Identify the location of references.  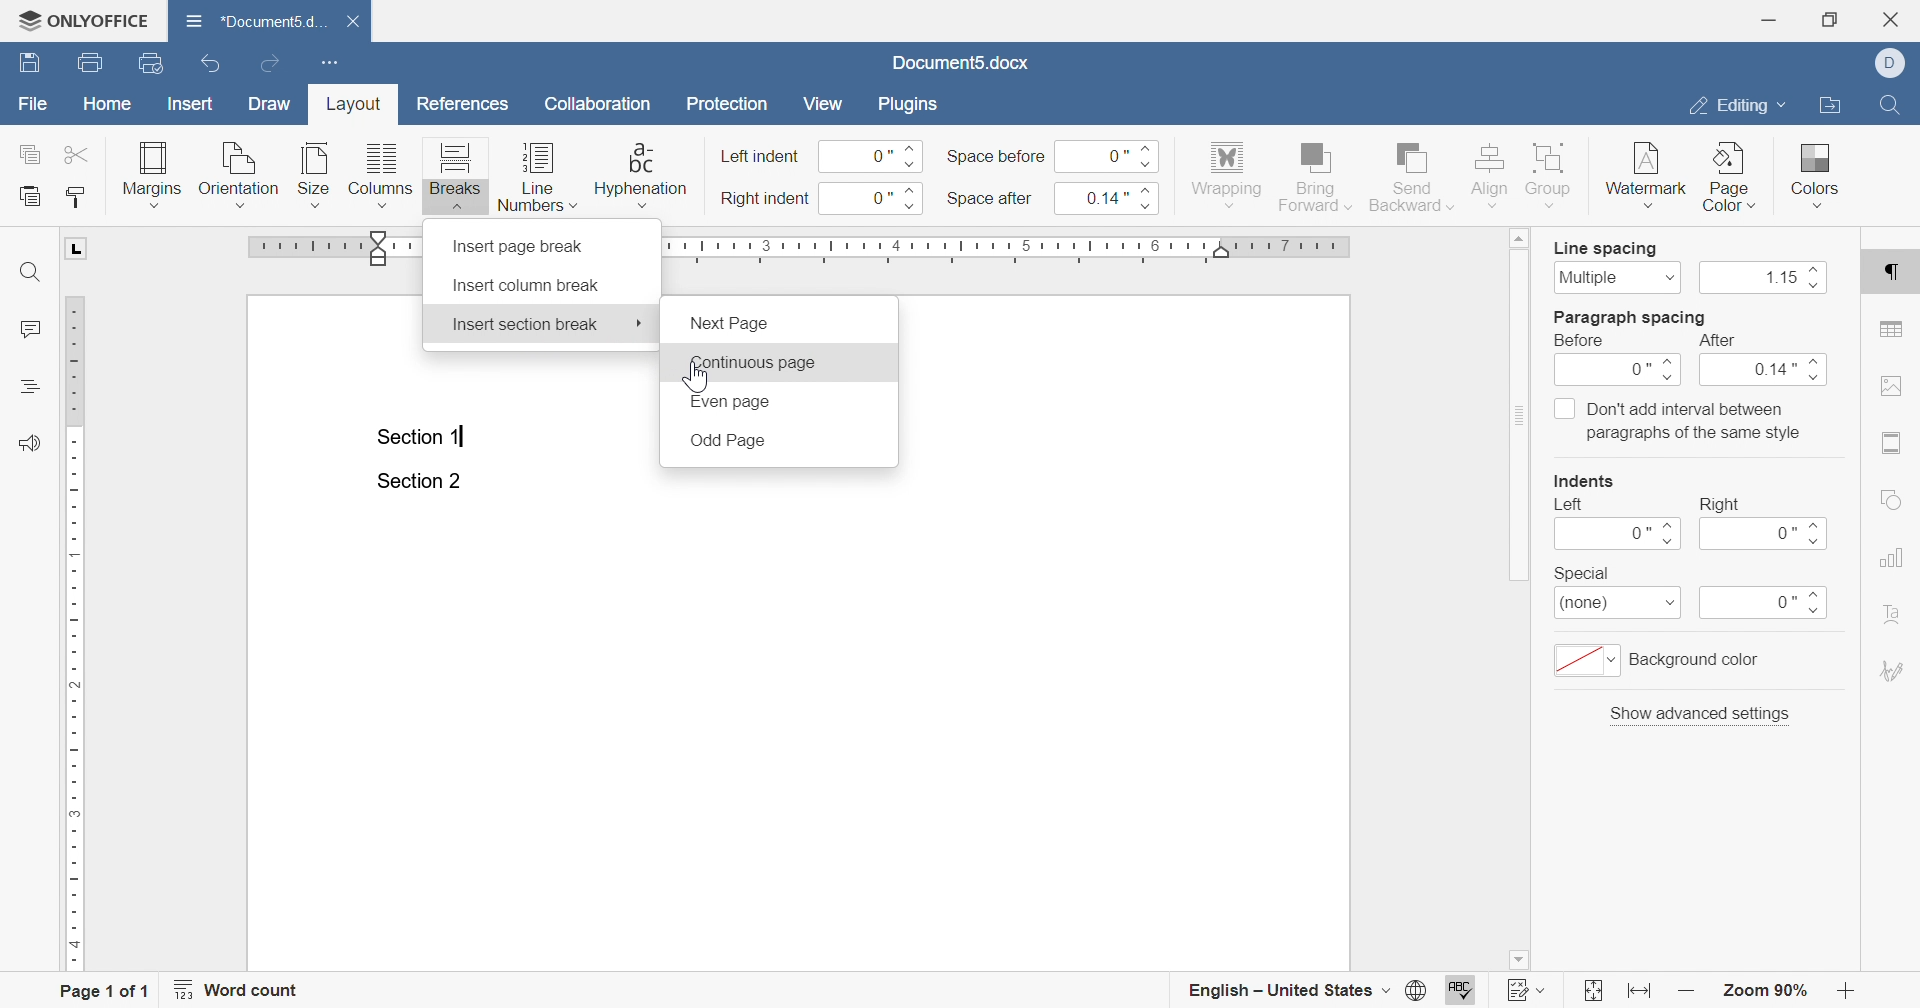
(463, 104).